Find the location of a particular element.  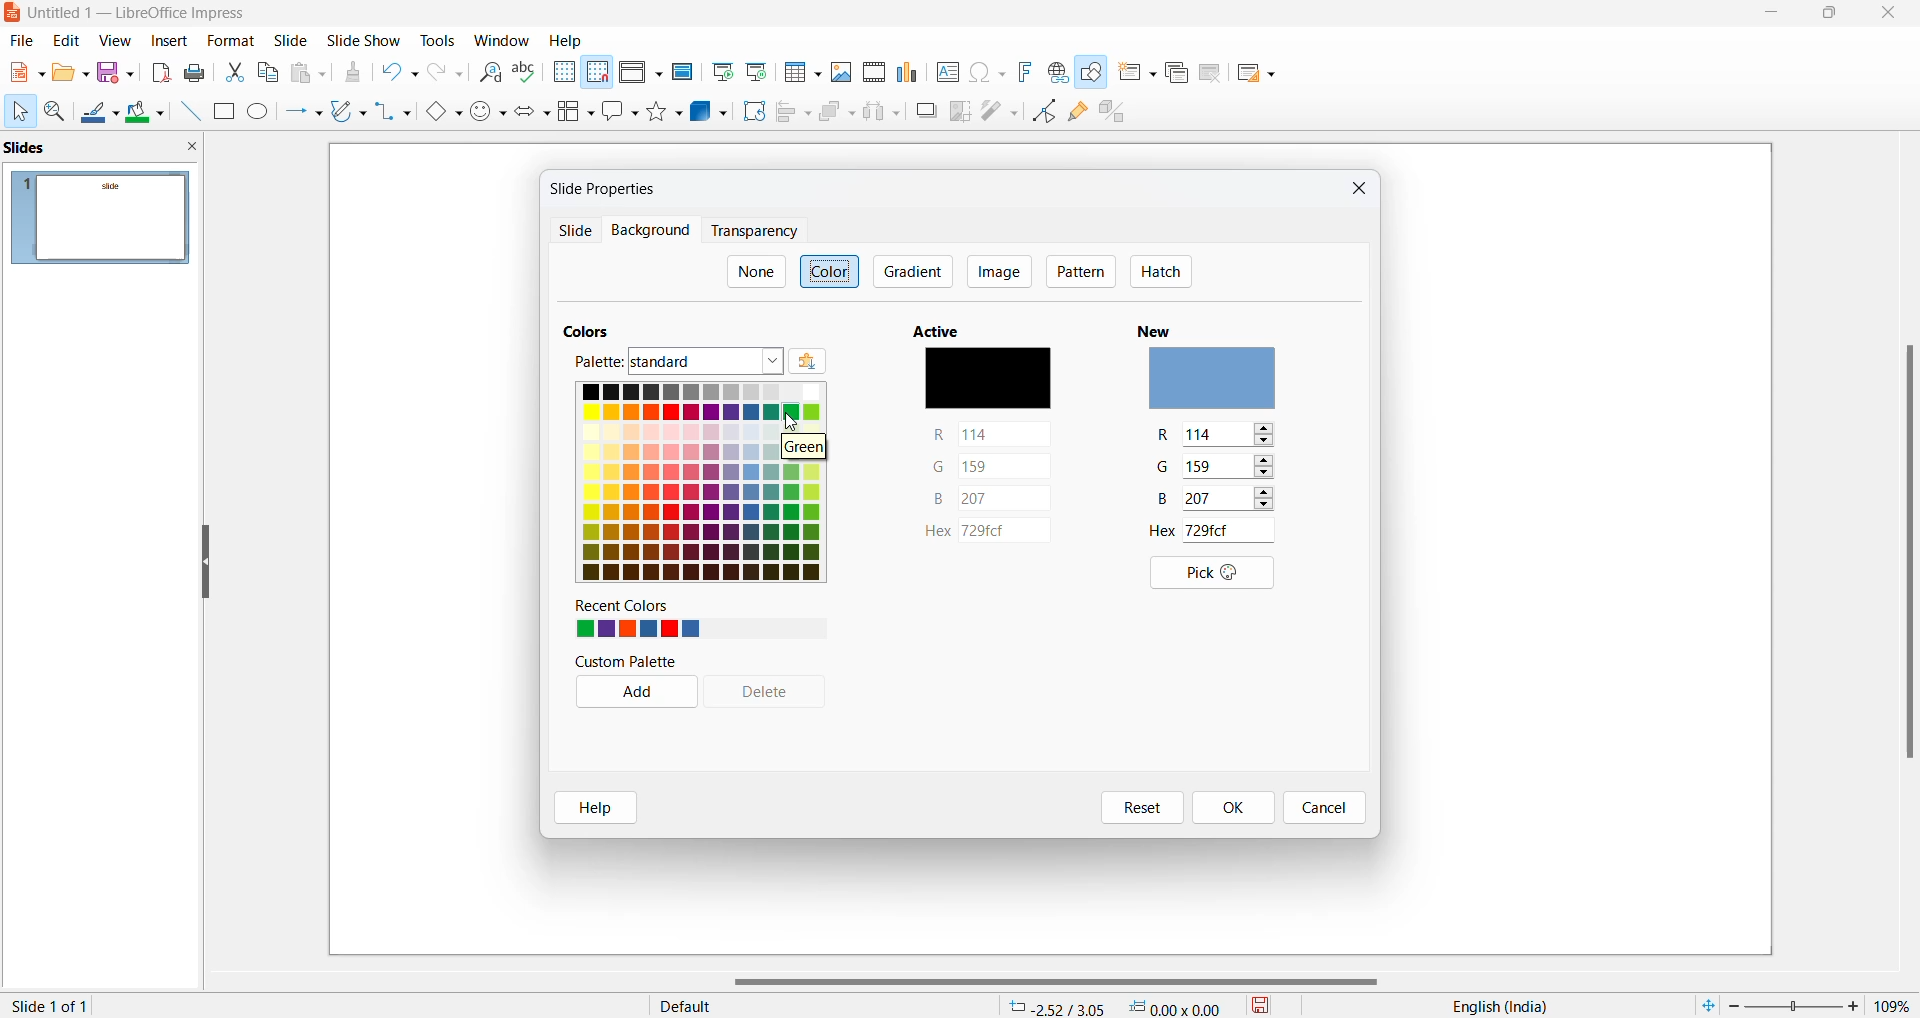

start from current slide is located at coordinates (755, 71).